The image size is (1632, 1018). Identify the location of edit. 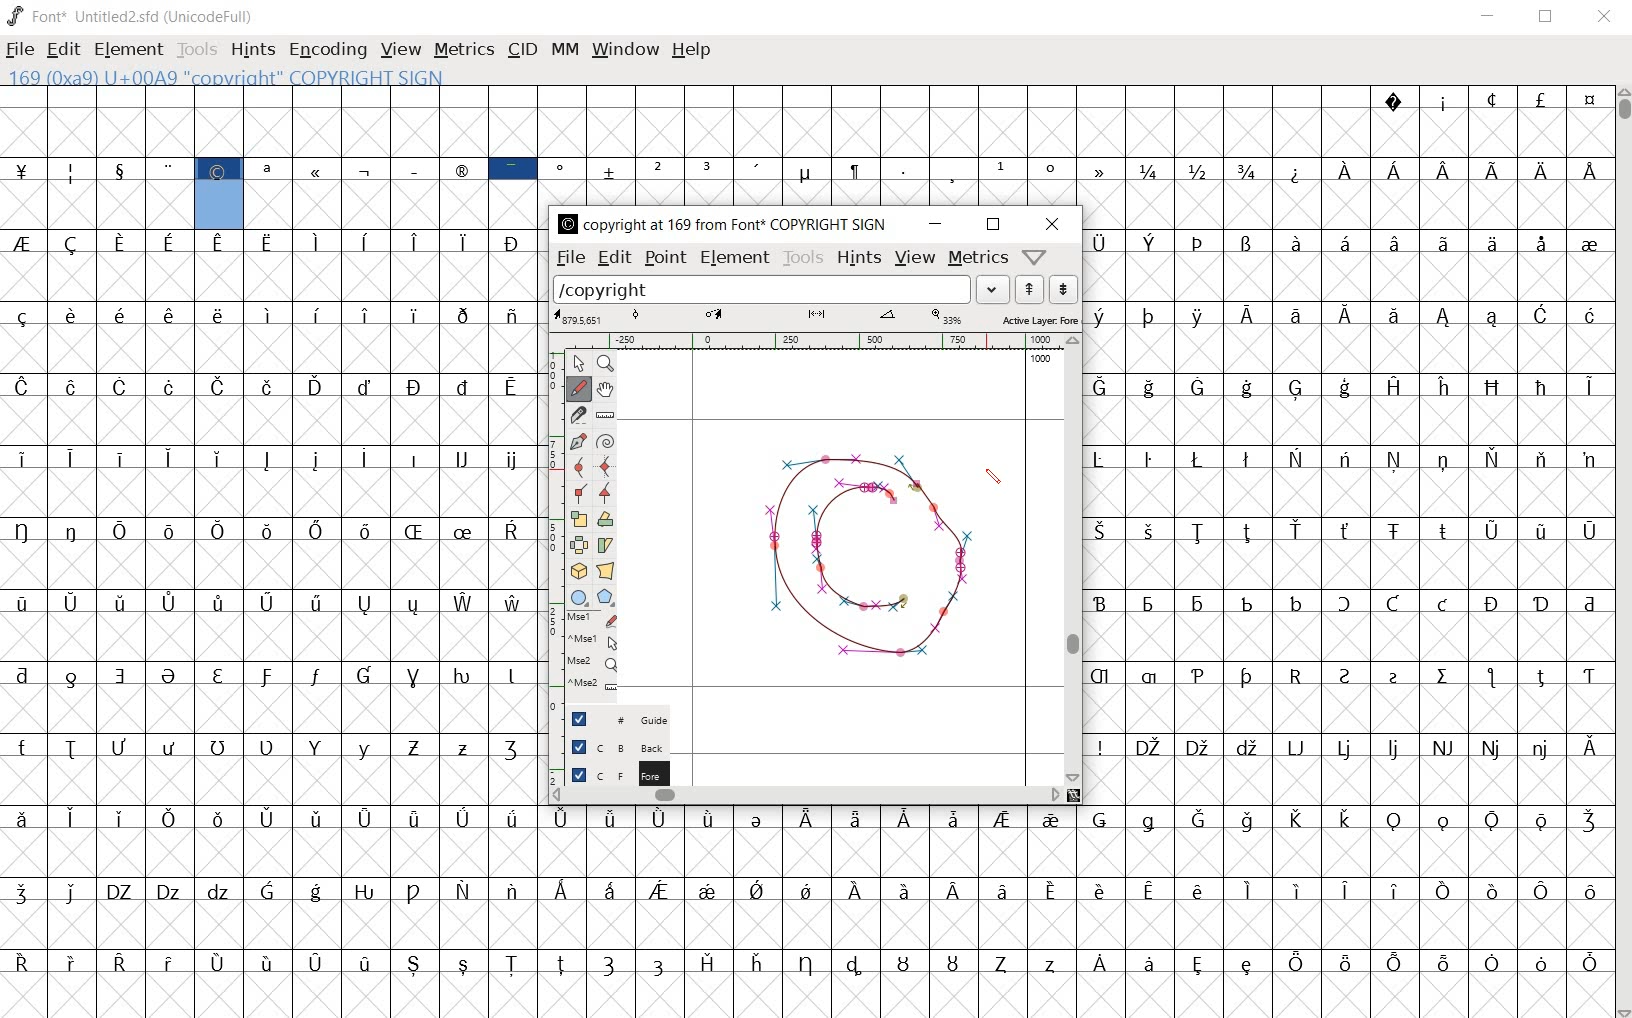
(612, 257).